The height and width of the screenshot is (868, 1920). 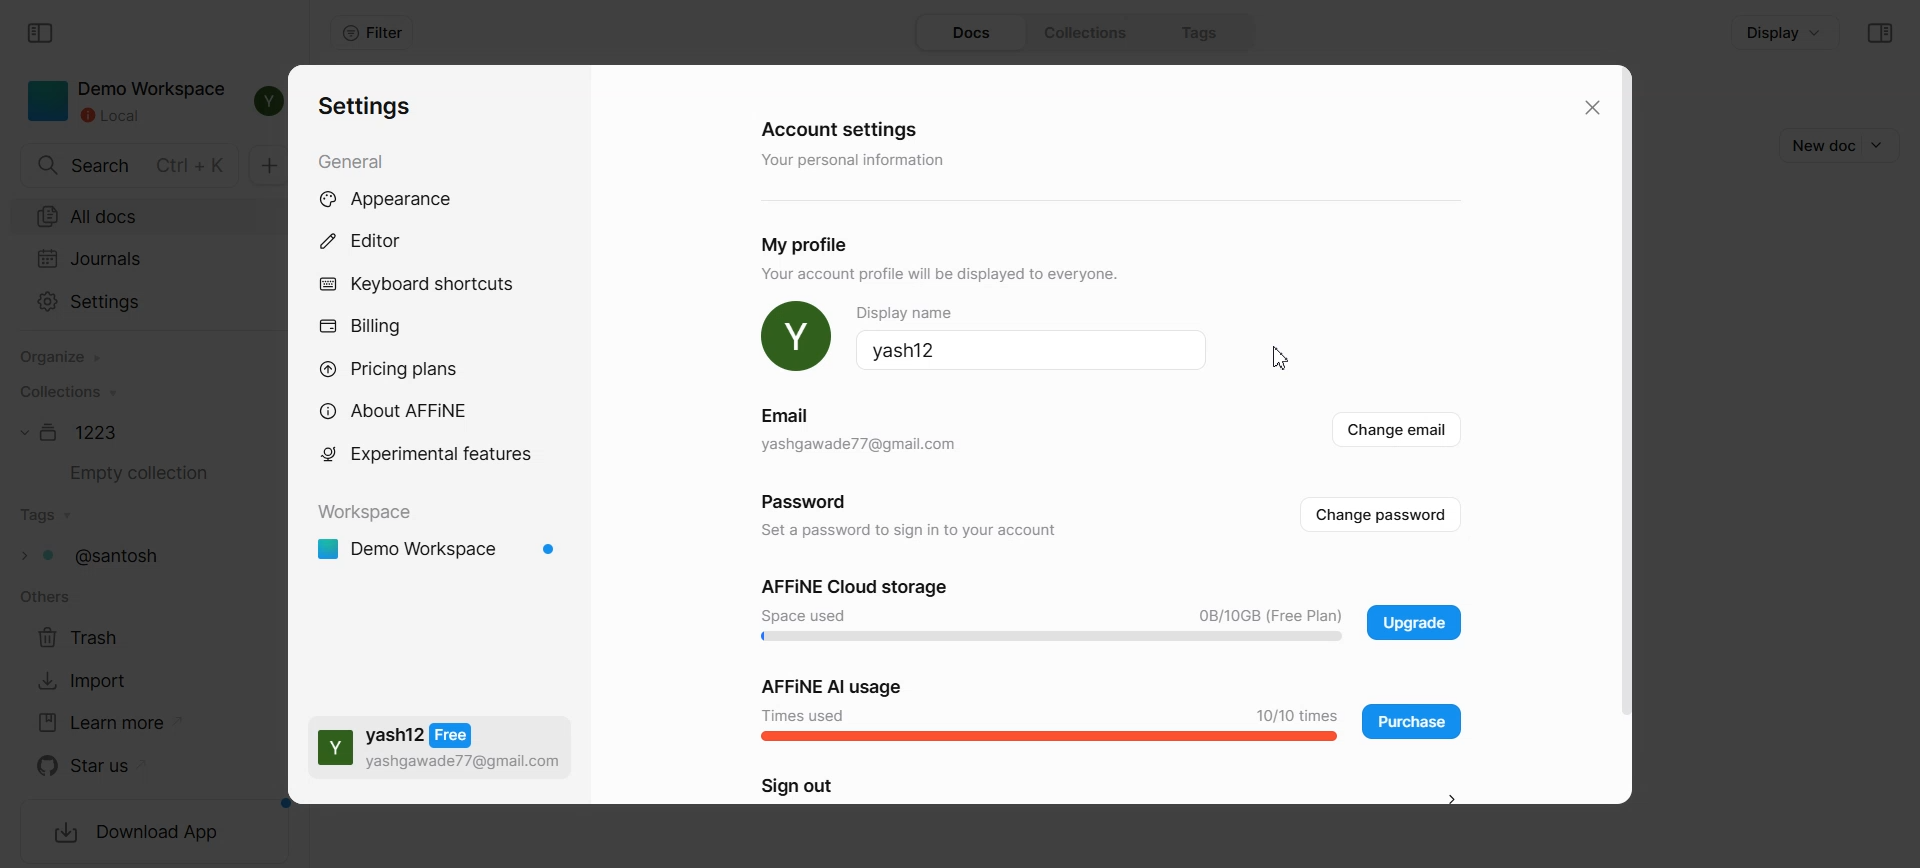 What do you see at coordinates (133, 473) in the screenshot?
I see `Empty collection` at bounding box center [133, 473].